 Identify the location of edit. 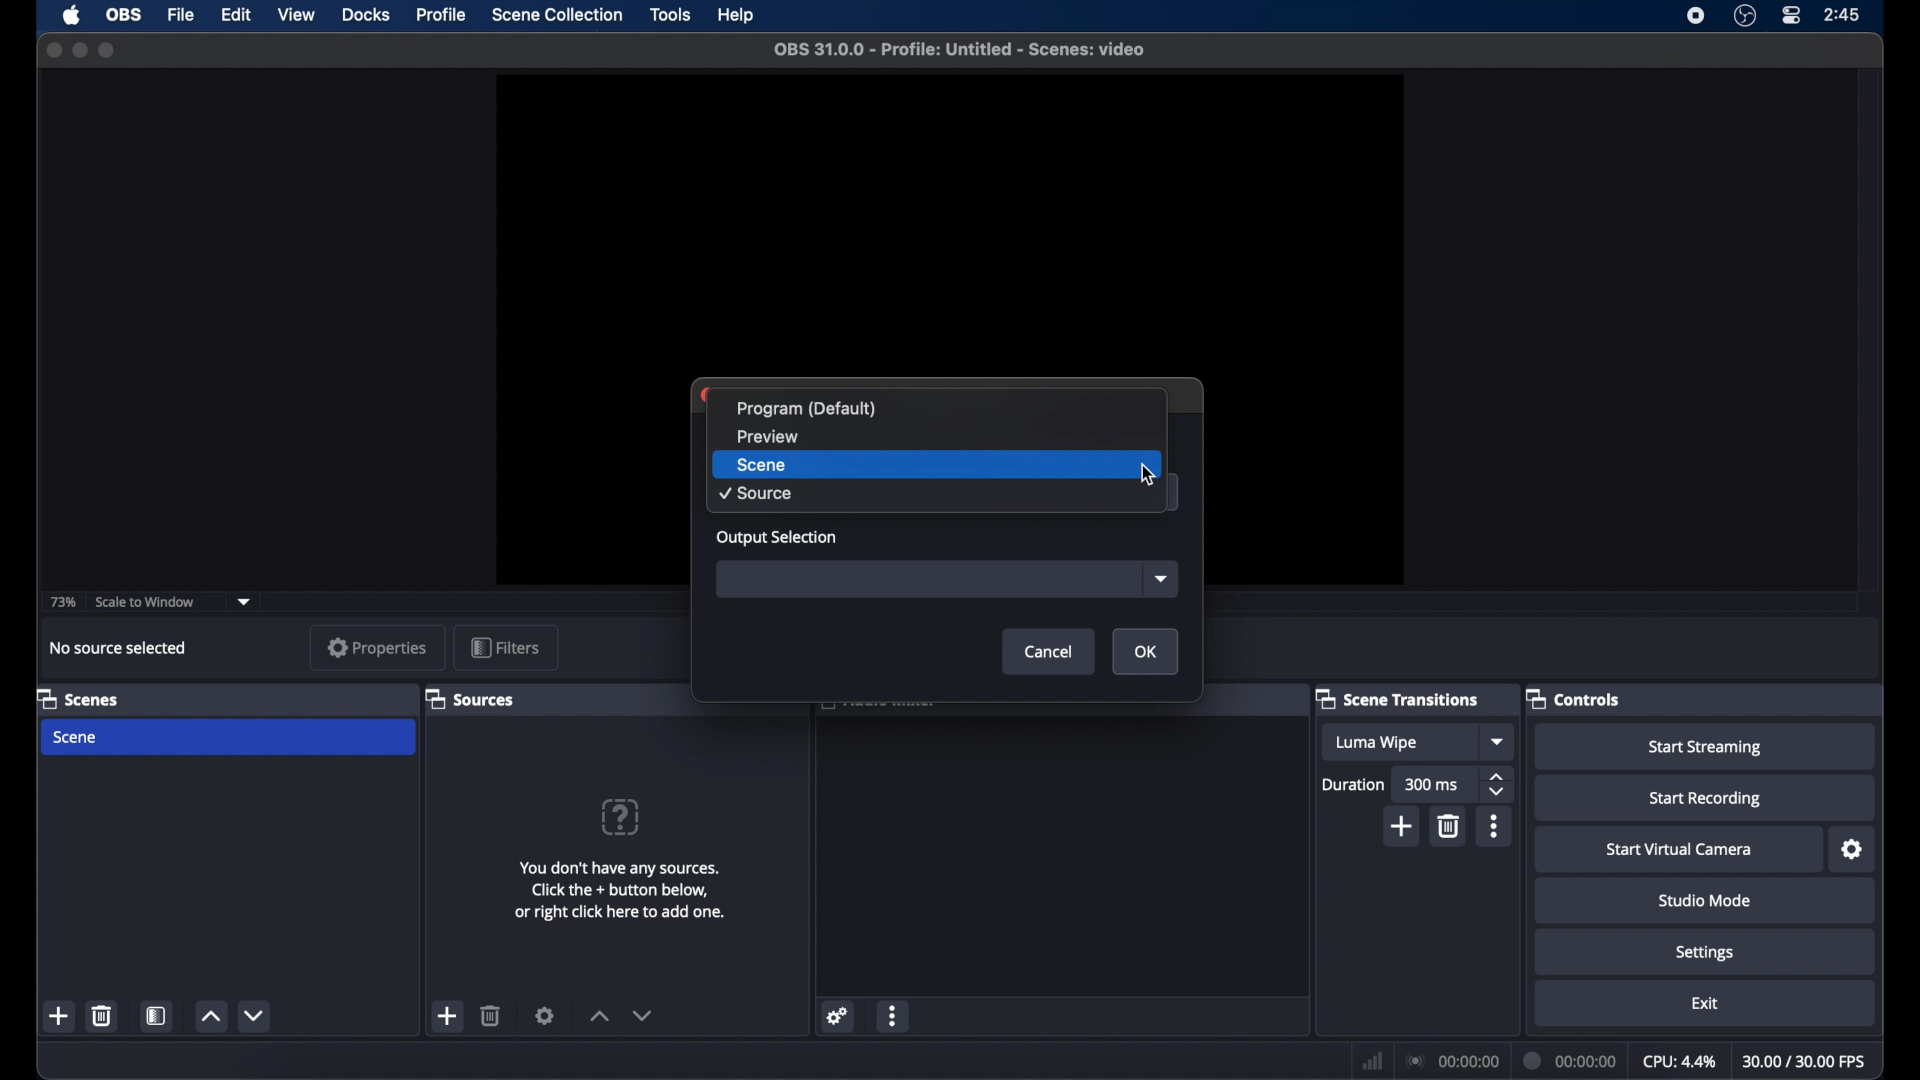
(235, 13).